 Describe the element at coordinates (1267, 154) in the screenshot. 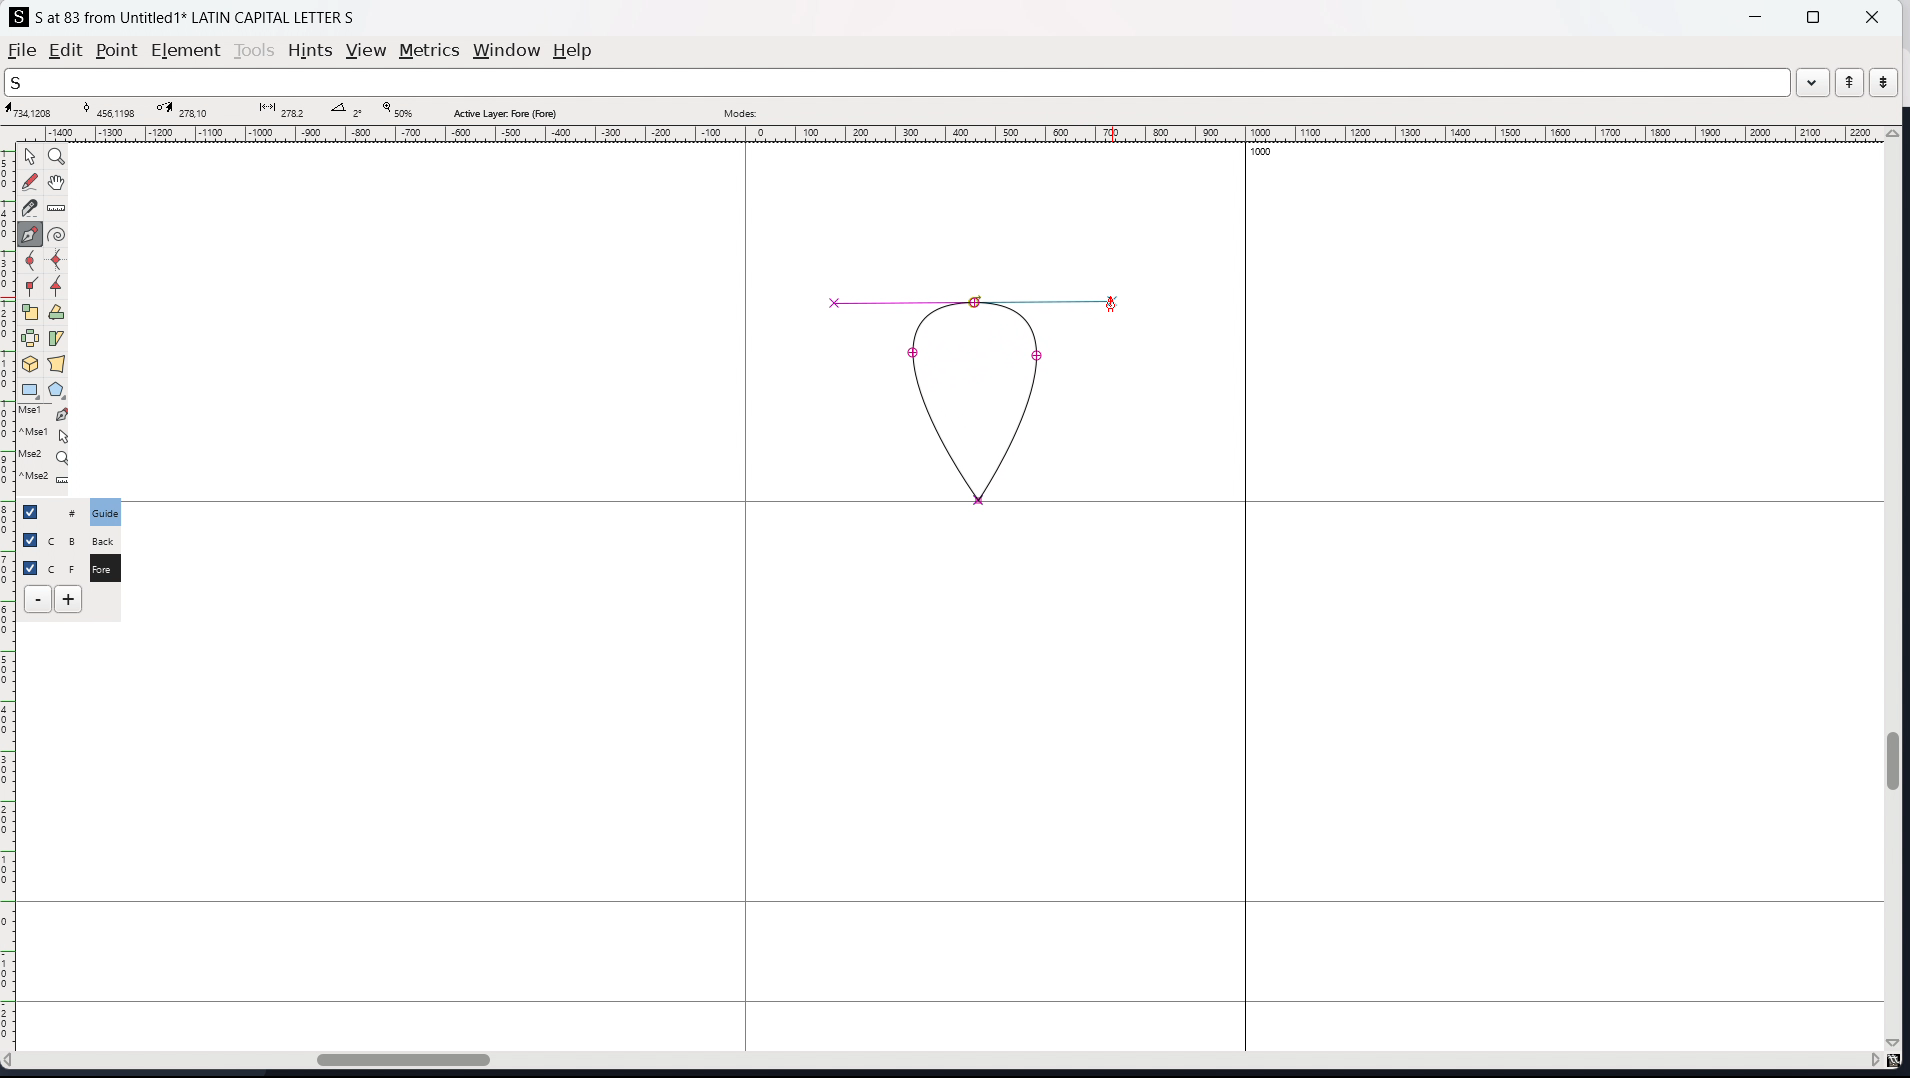

I see `1000` at that location.